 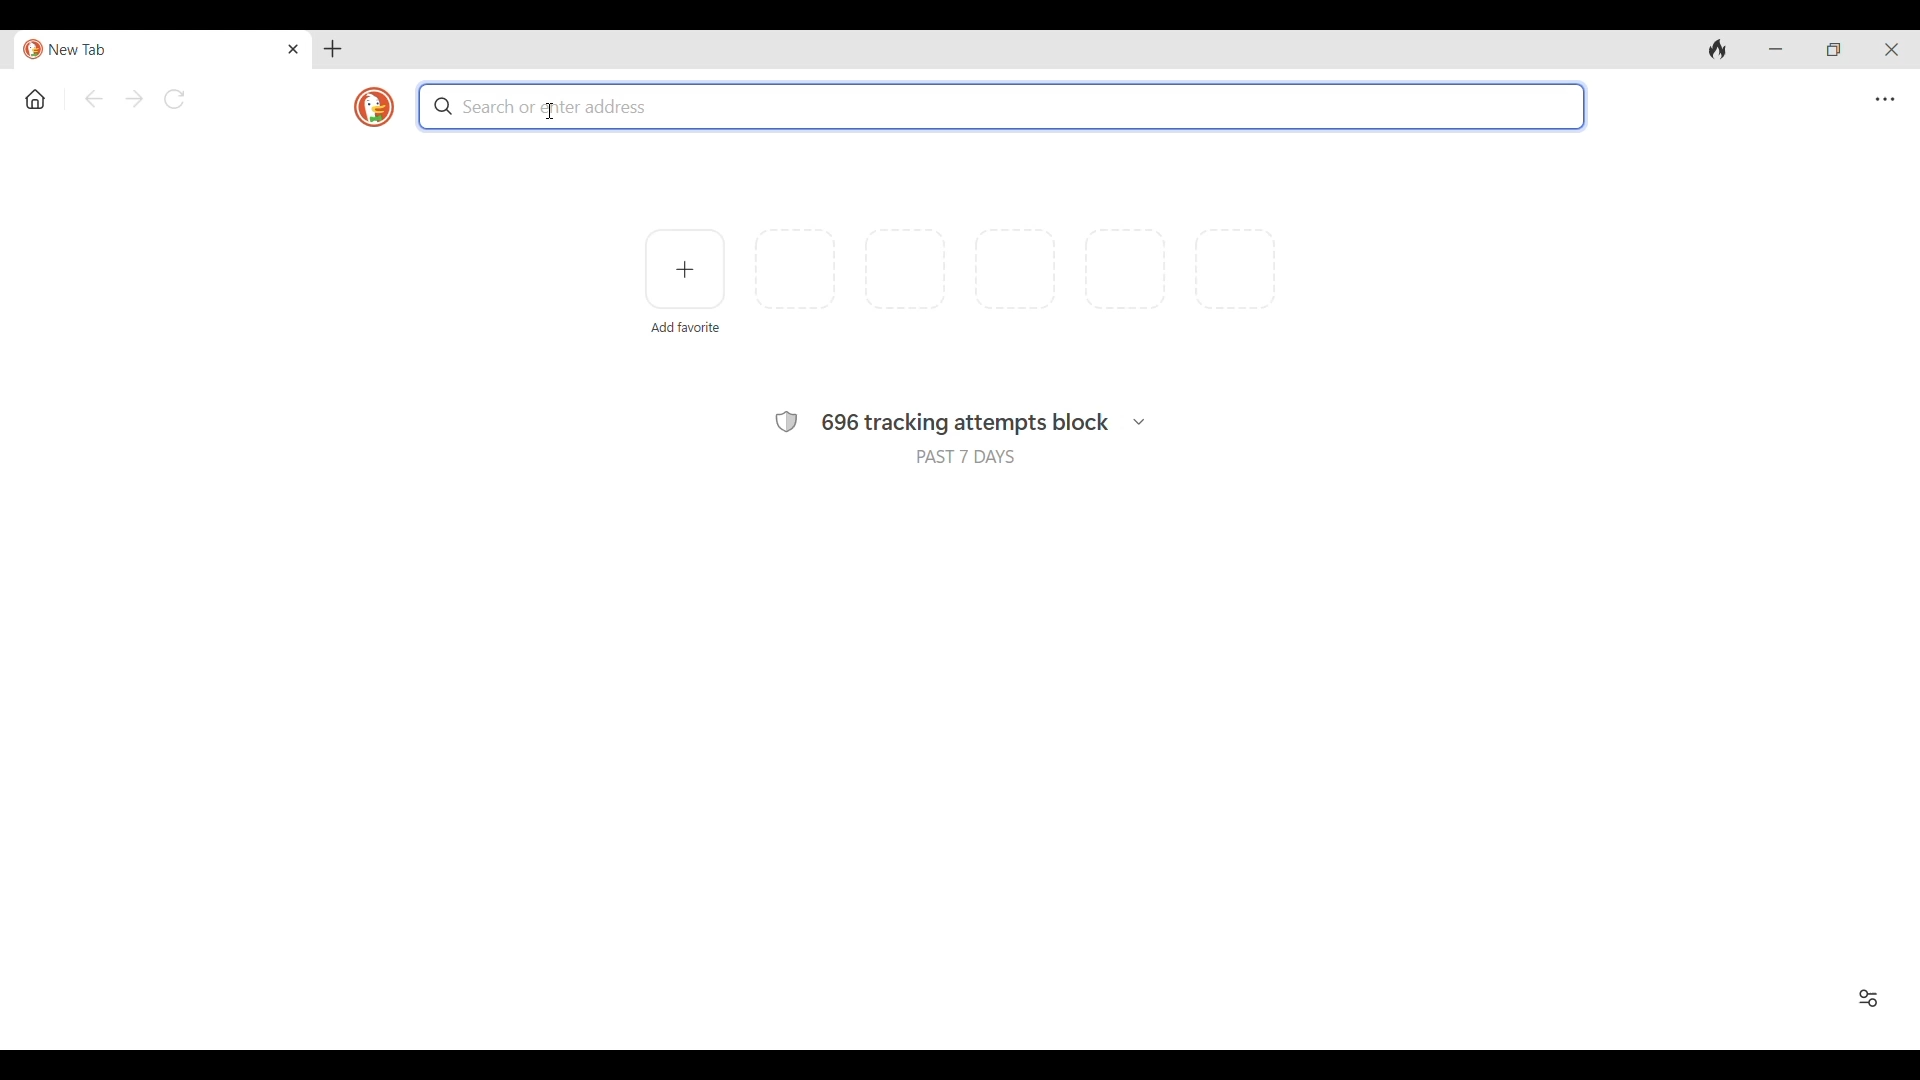 I want to click on Add favorite, so click(x=684, y=328).